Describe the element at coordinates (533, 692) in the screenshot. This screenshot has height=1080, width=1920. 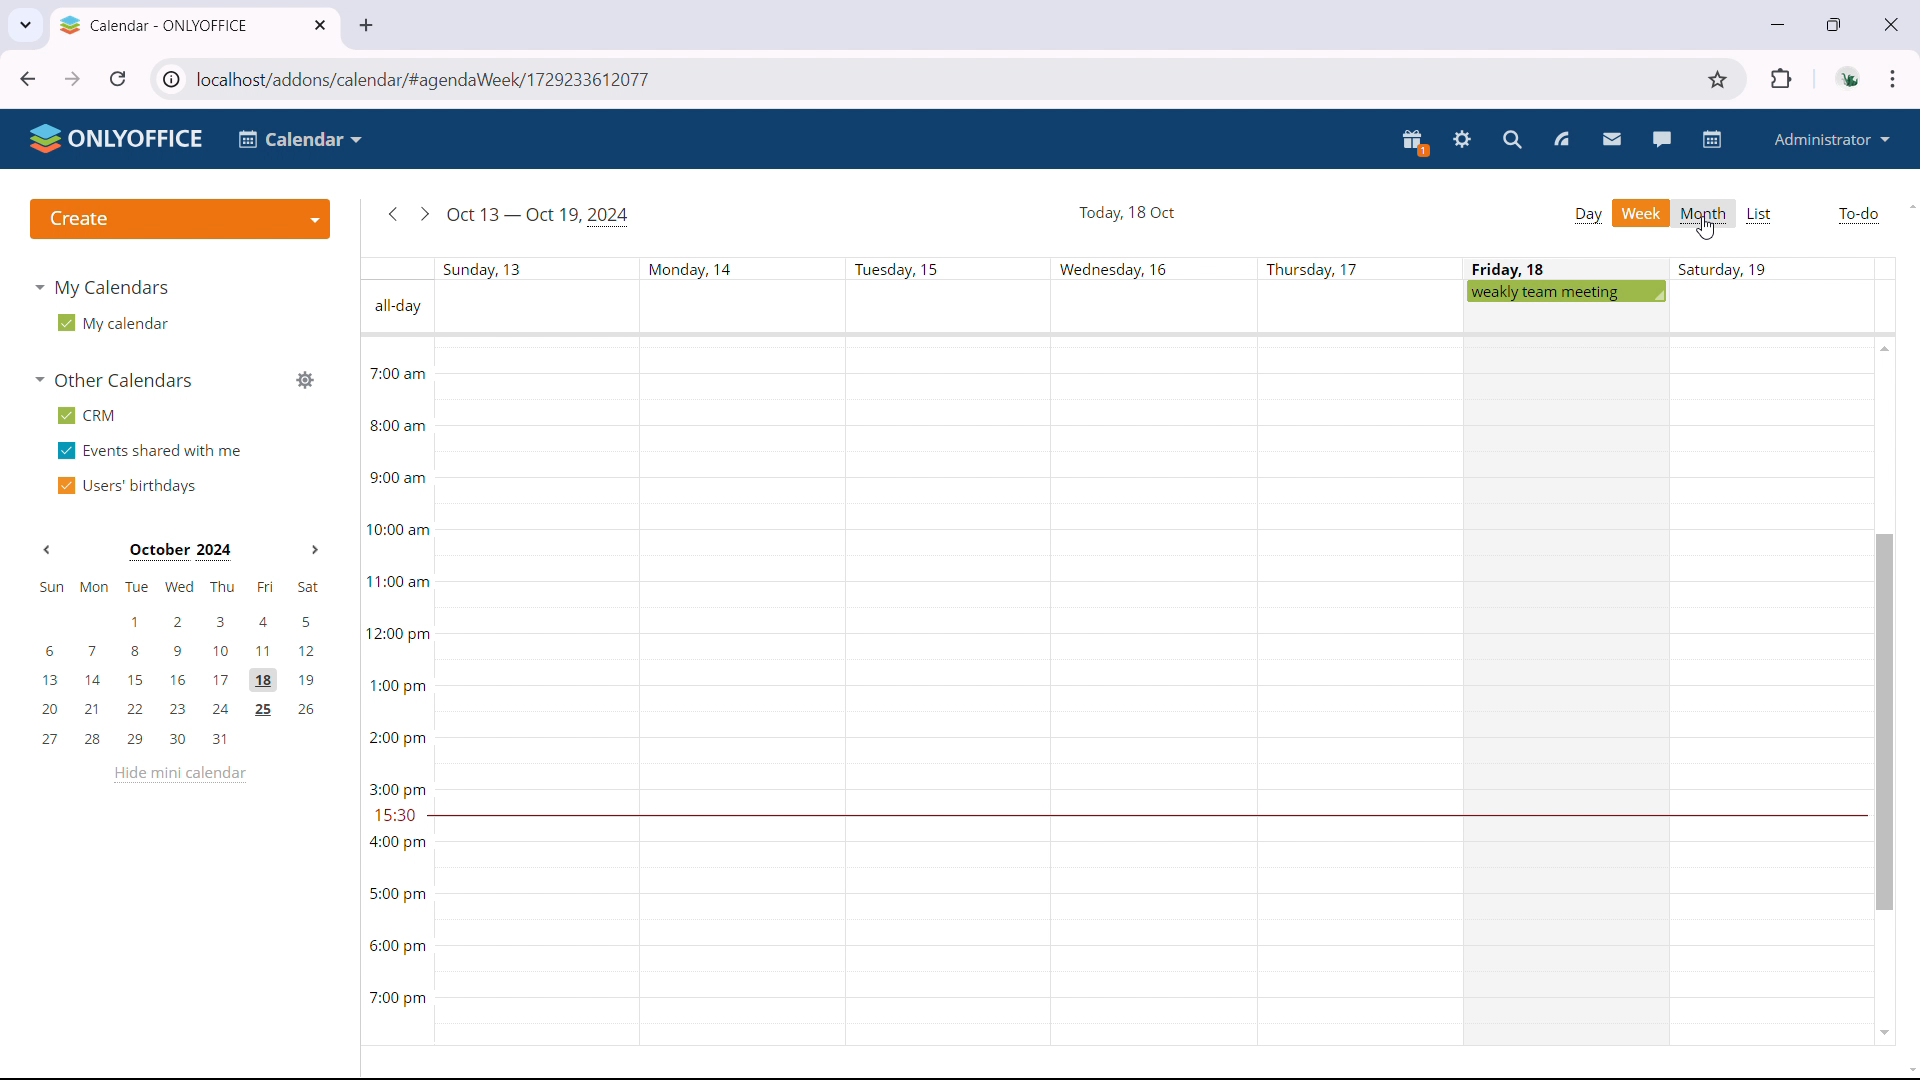
I see `Schedule for Sunday` at that location.